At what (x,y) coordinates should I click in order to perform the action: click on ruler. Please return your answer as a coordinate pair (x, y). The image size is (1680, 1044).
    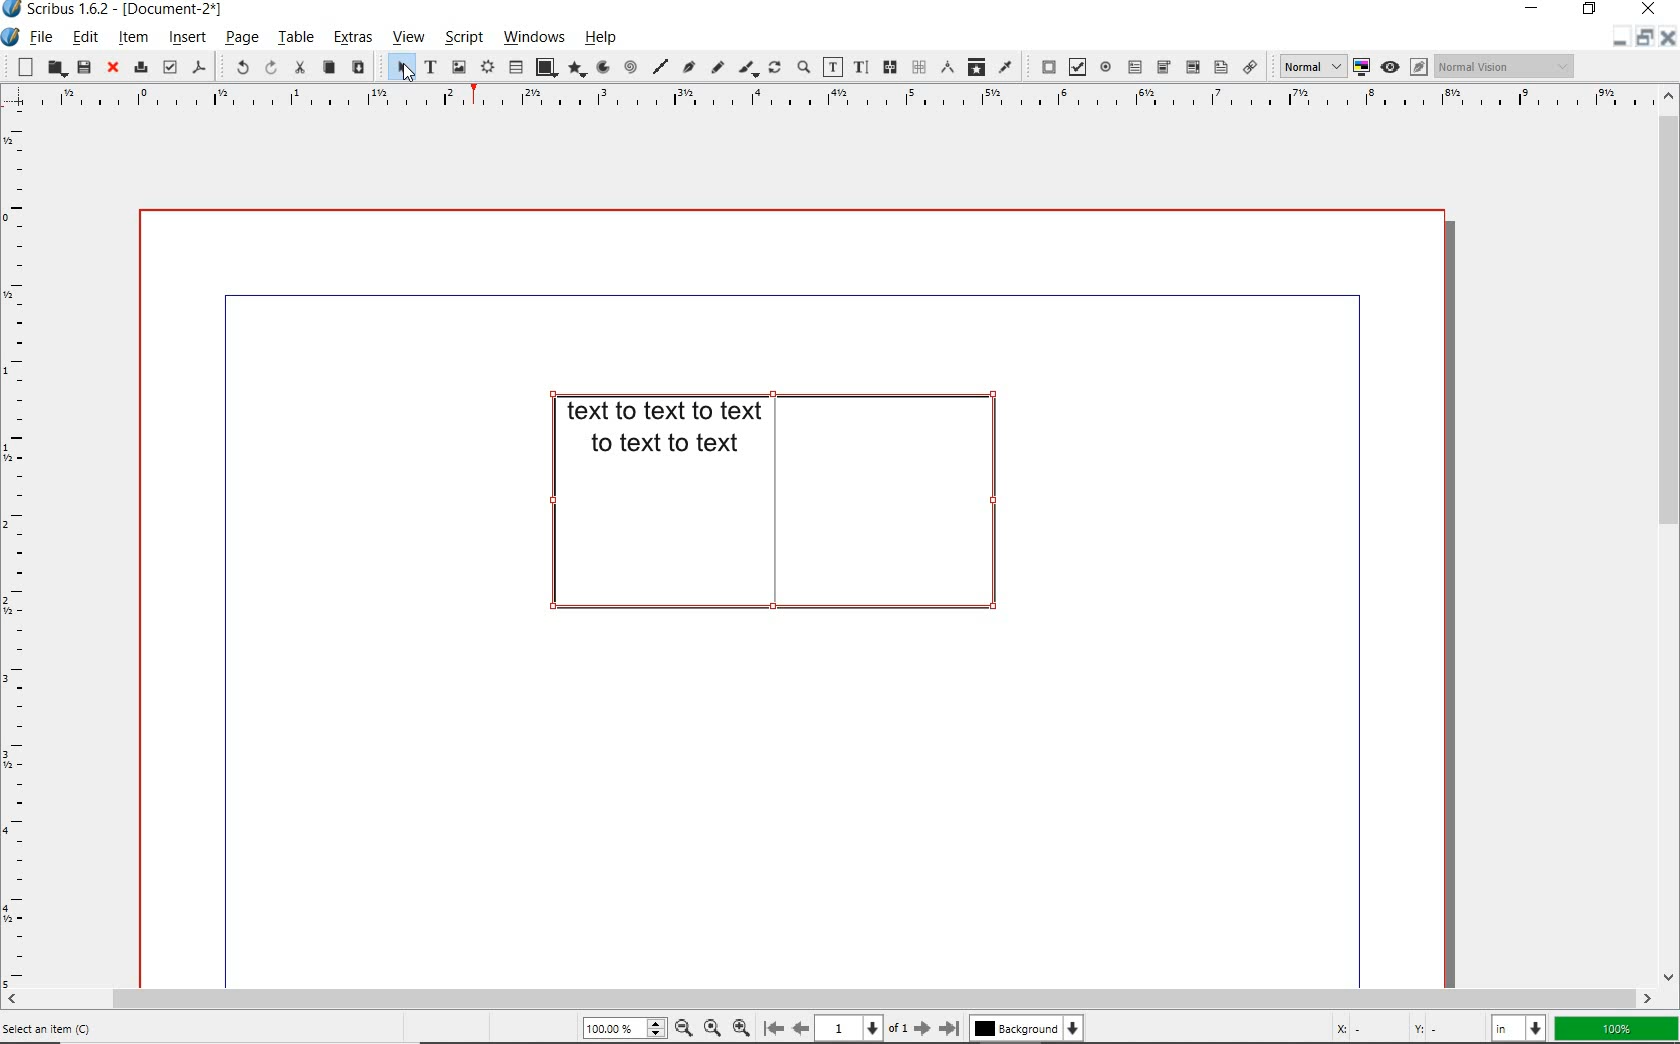
    Looking at the image, I should click on (842, 100).